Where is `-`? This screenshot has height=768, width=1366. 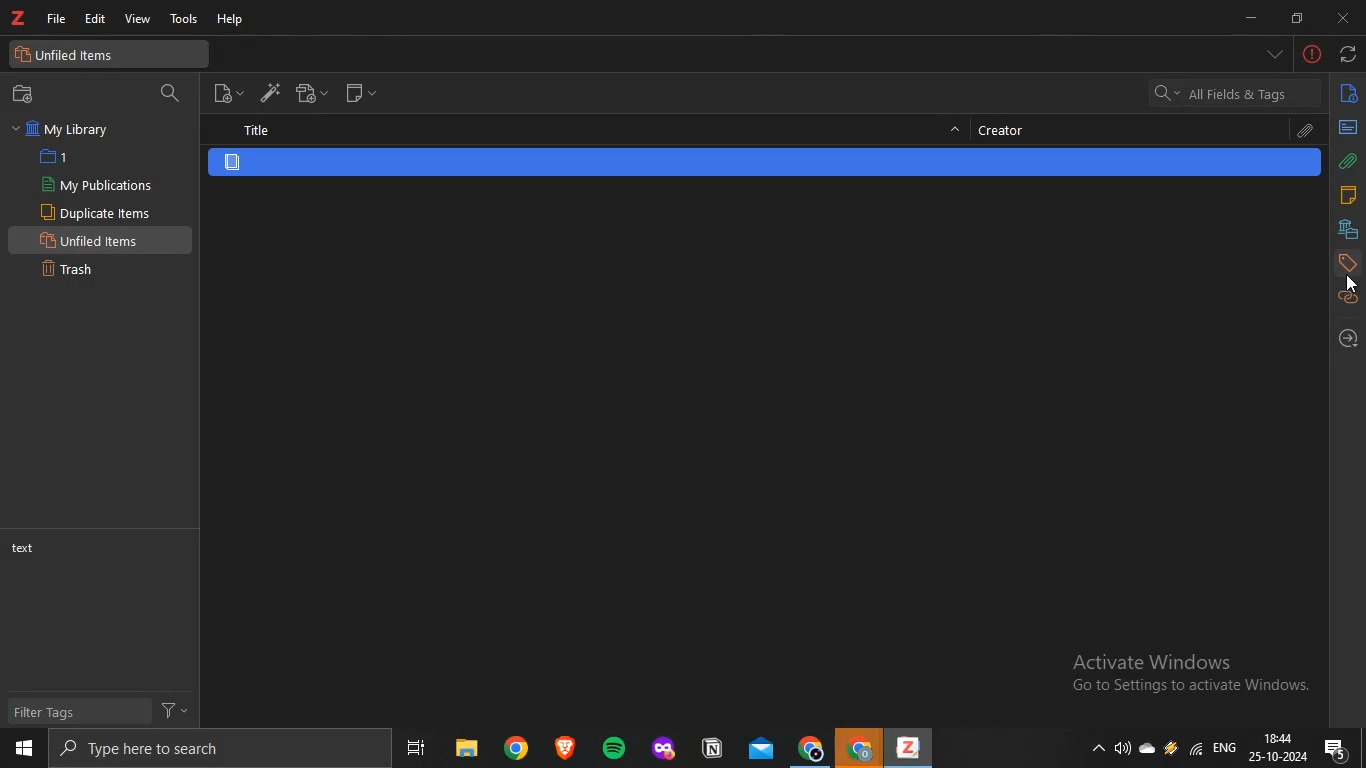
- is located at coordinates (1312, 53).